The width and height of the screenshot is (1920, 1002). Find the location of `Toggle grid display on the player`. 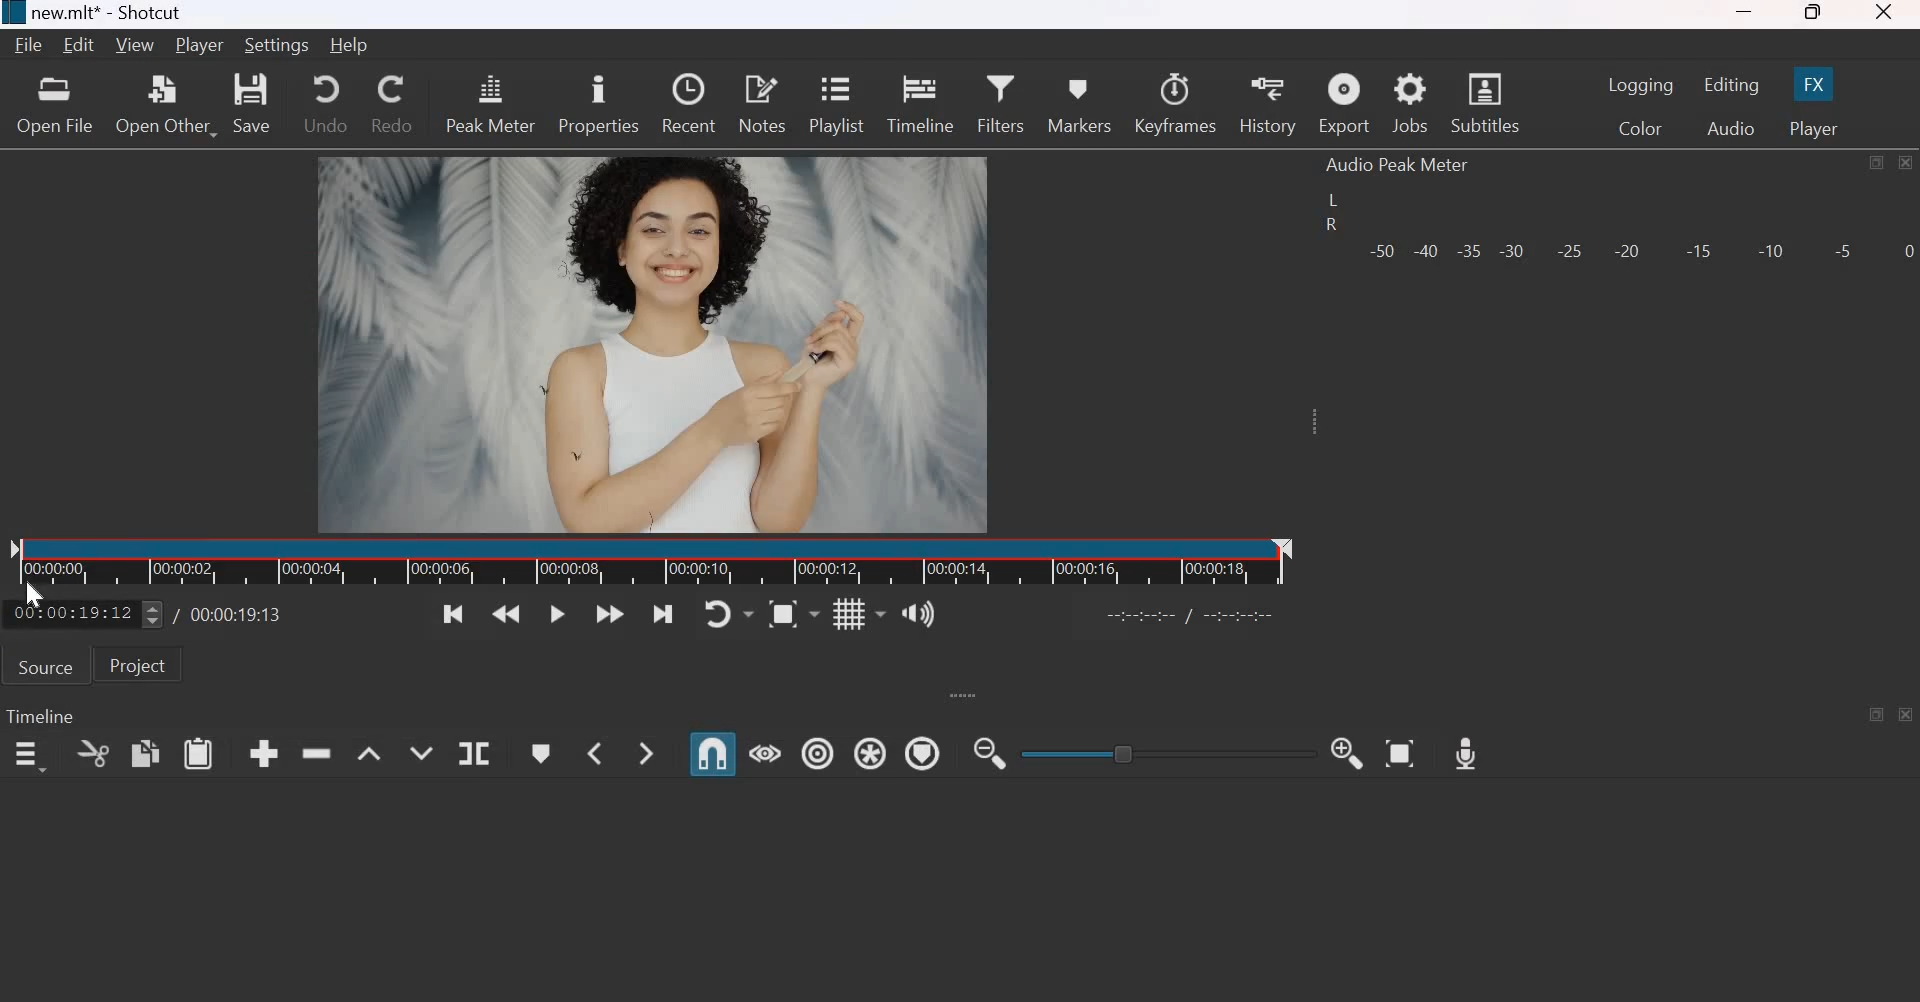

Toggle grid display on the player is located at coordinates (858, 612).